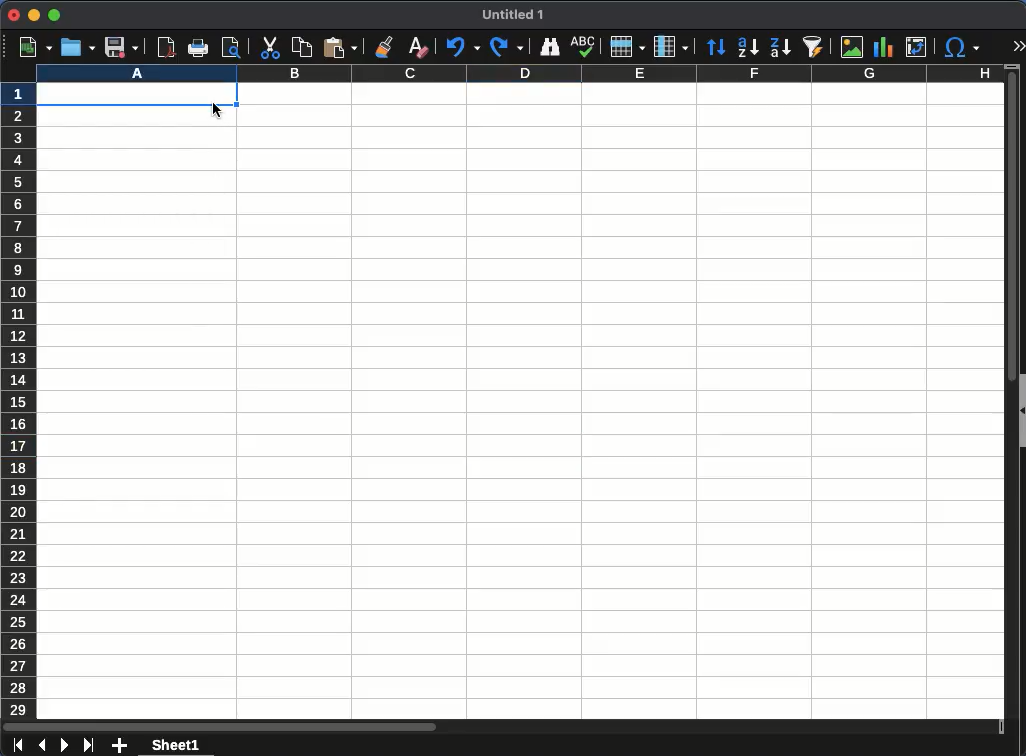 Image resolution: width=1026 pixels, height=756 pixels. What do you see at coordinates (716, 48) in the screenshot?
I see `sort` at bounding box center [716, 48].